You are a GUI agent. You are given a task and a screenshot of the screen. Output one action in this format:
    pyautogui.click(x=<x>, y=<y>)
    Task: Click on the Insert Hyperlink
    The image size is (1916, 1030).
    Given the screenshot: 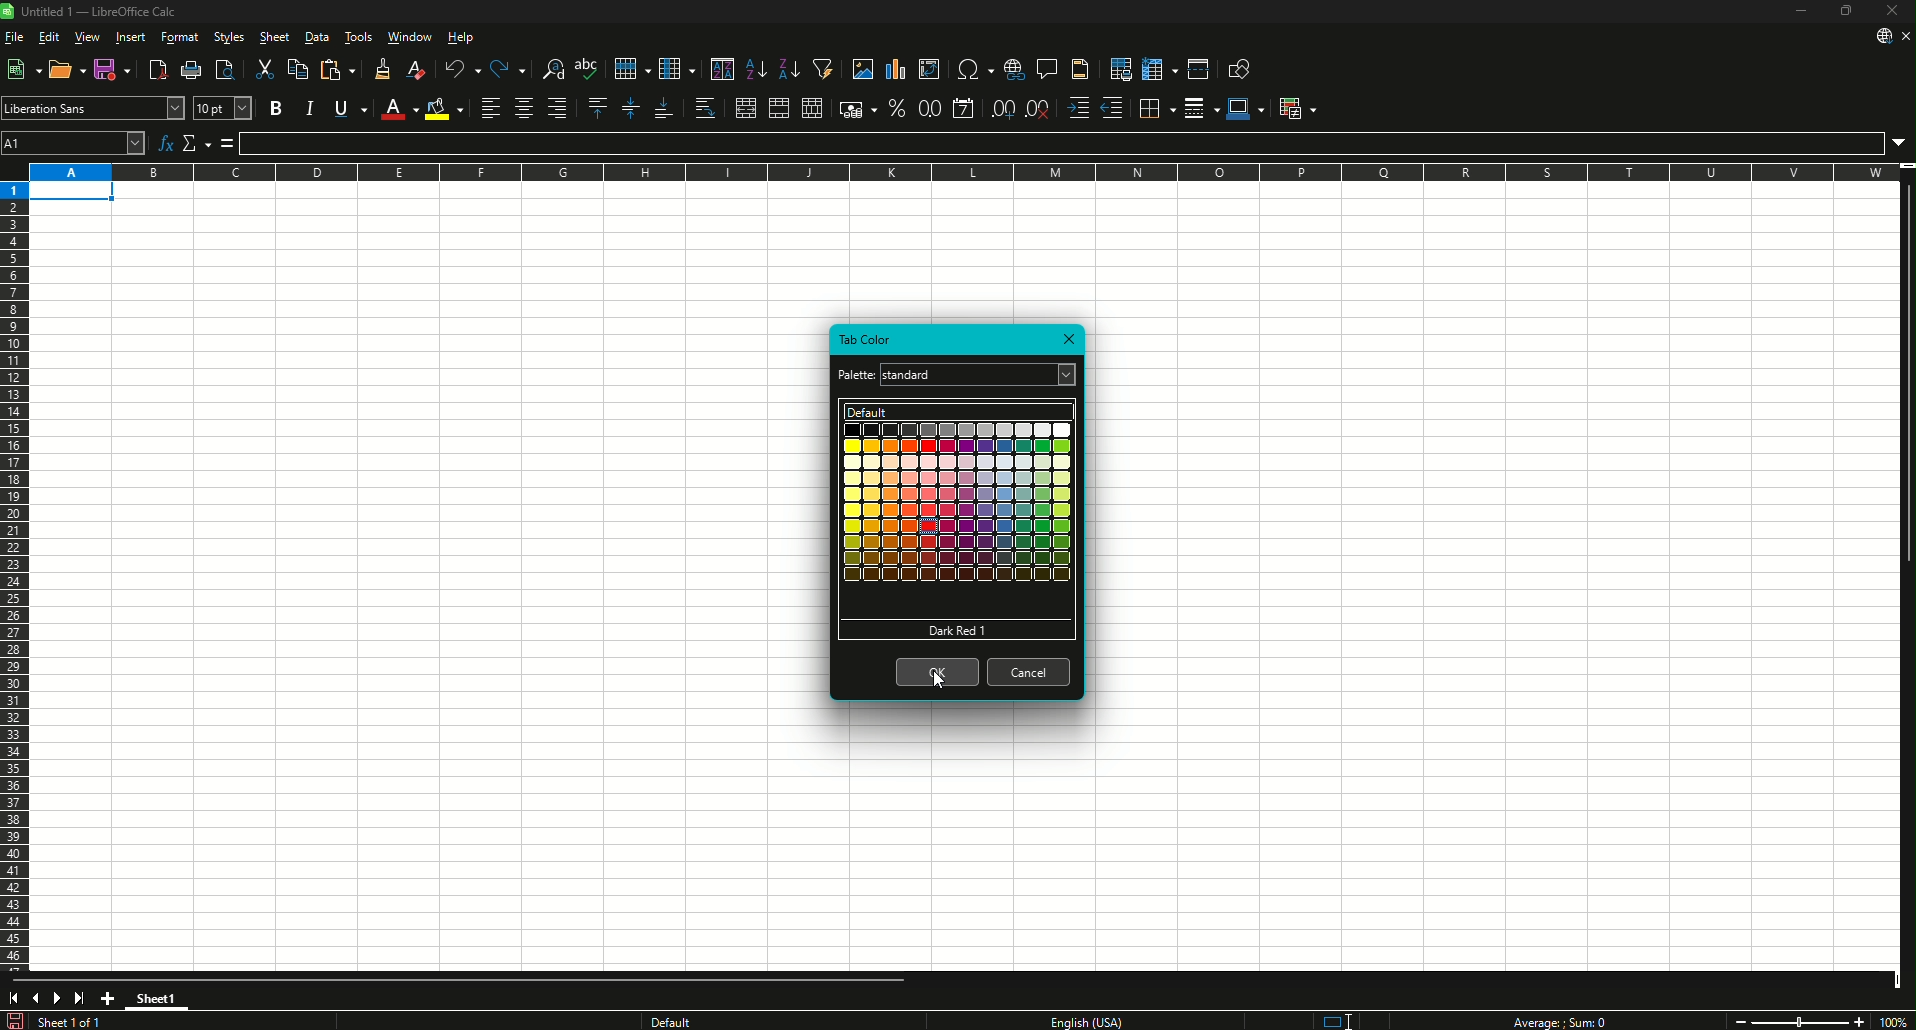 What is the action you would take?
    pyautogui.click(x=1014, y=69)
    